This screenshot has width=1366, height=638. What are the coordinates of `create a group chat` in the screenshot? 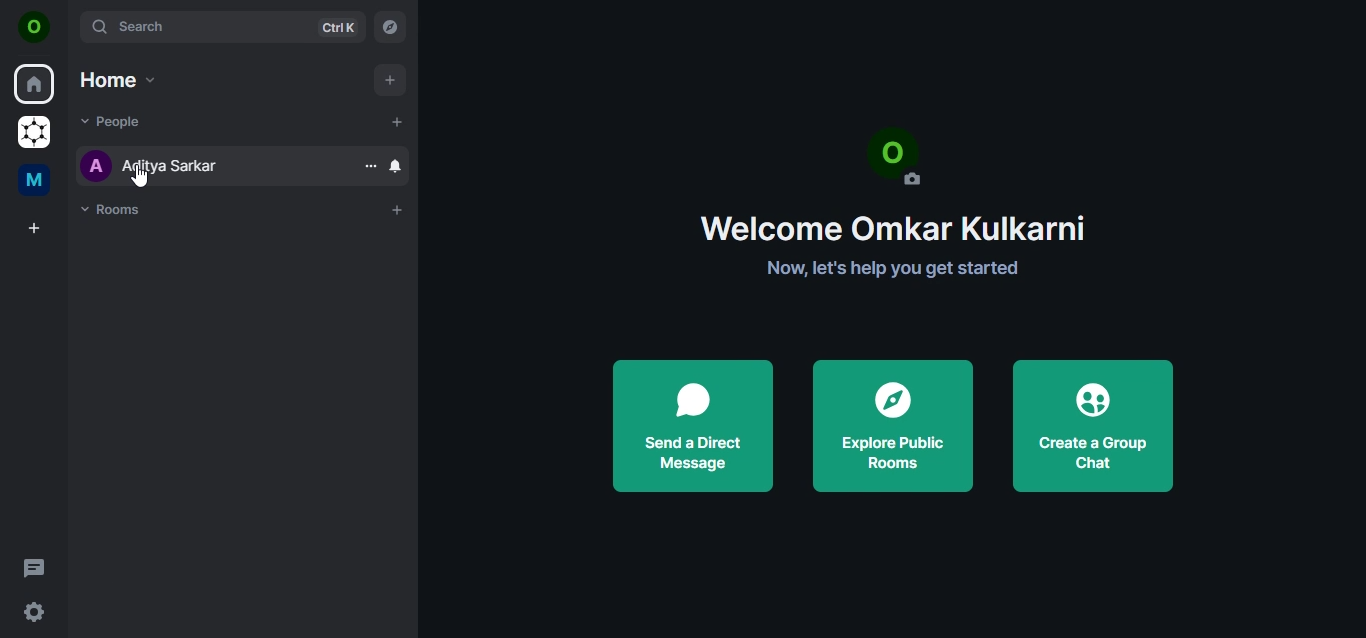 It's located at (1089, 420).